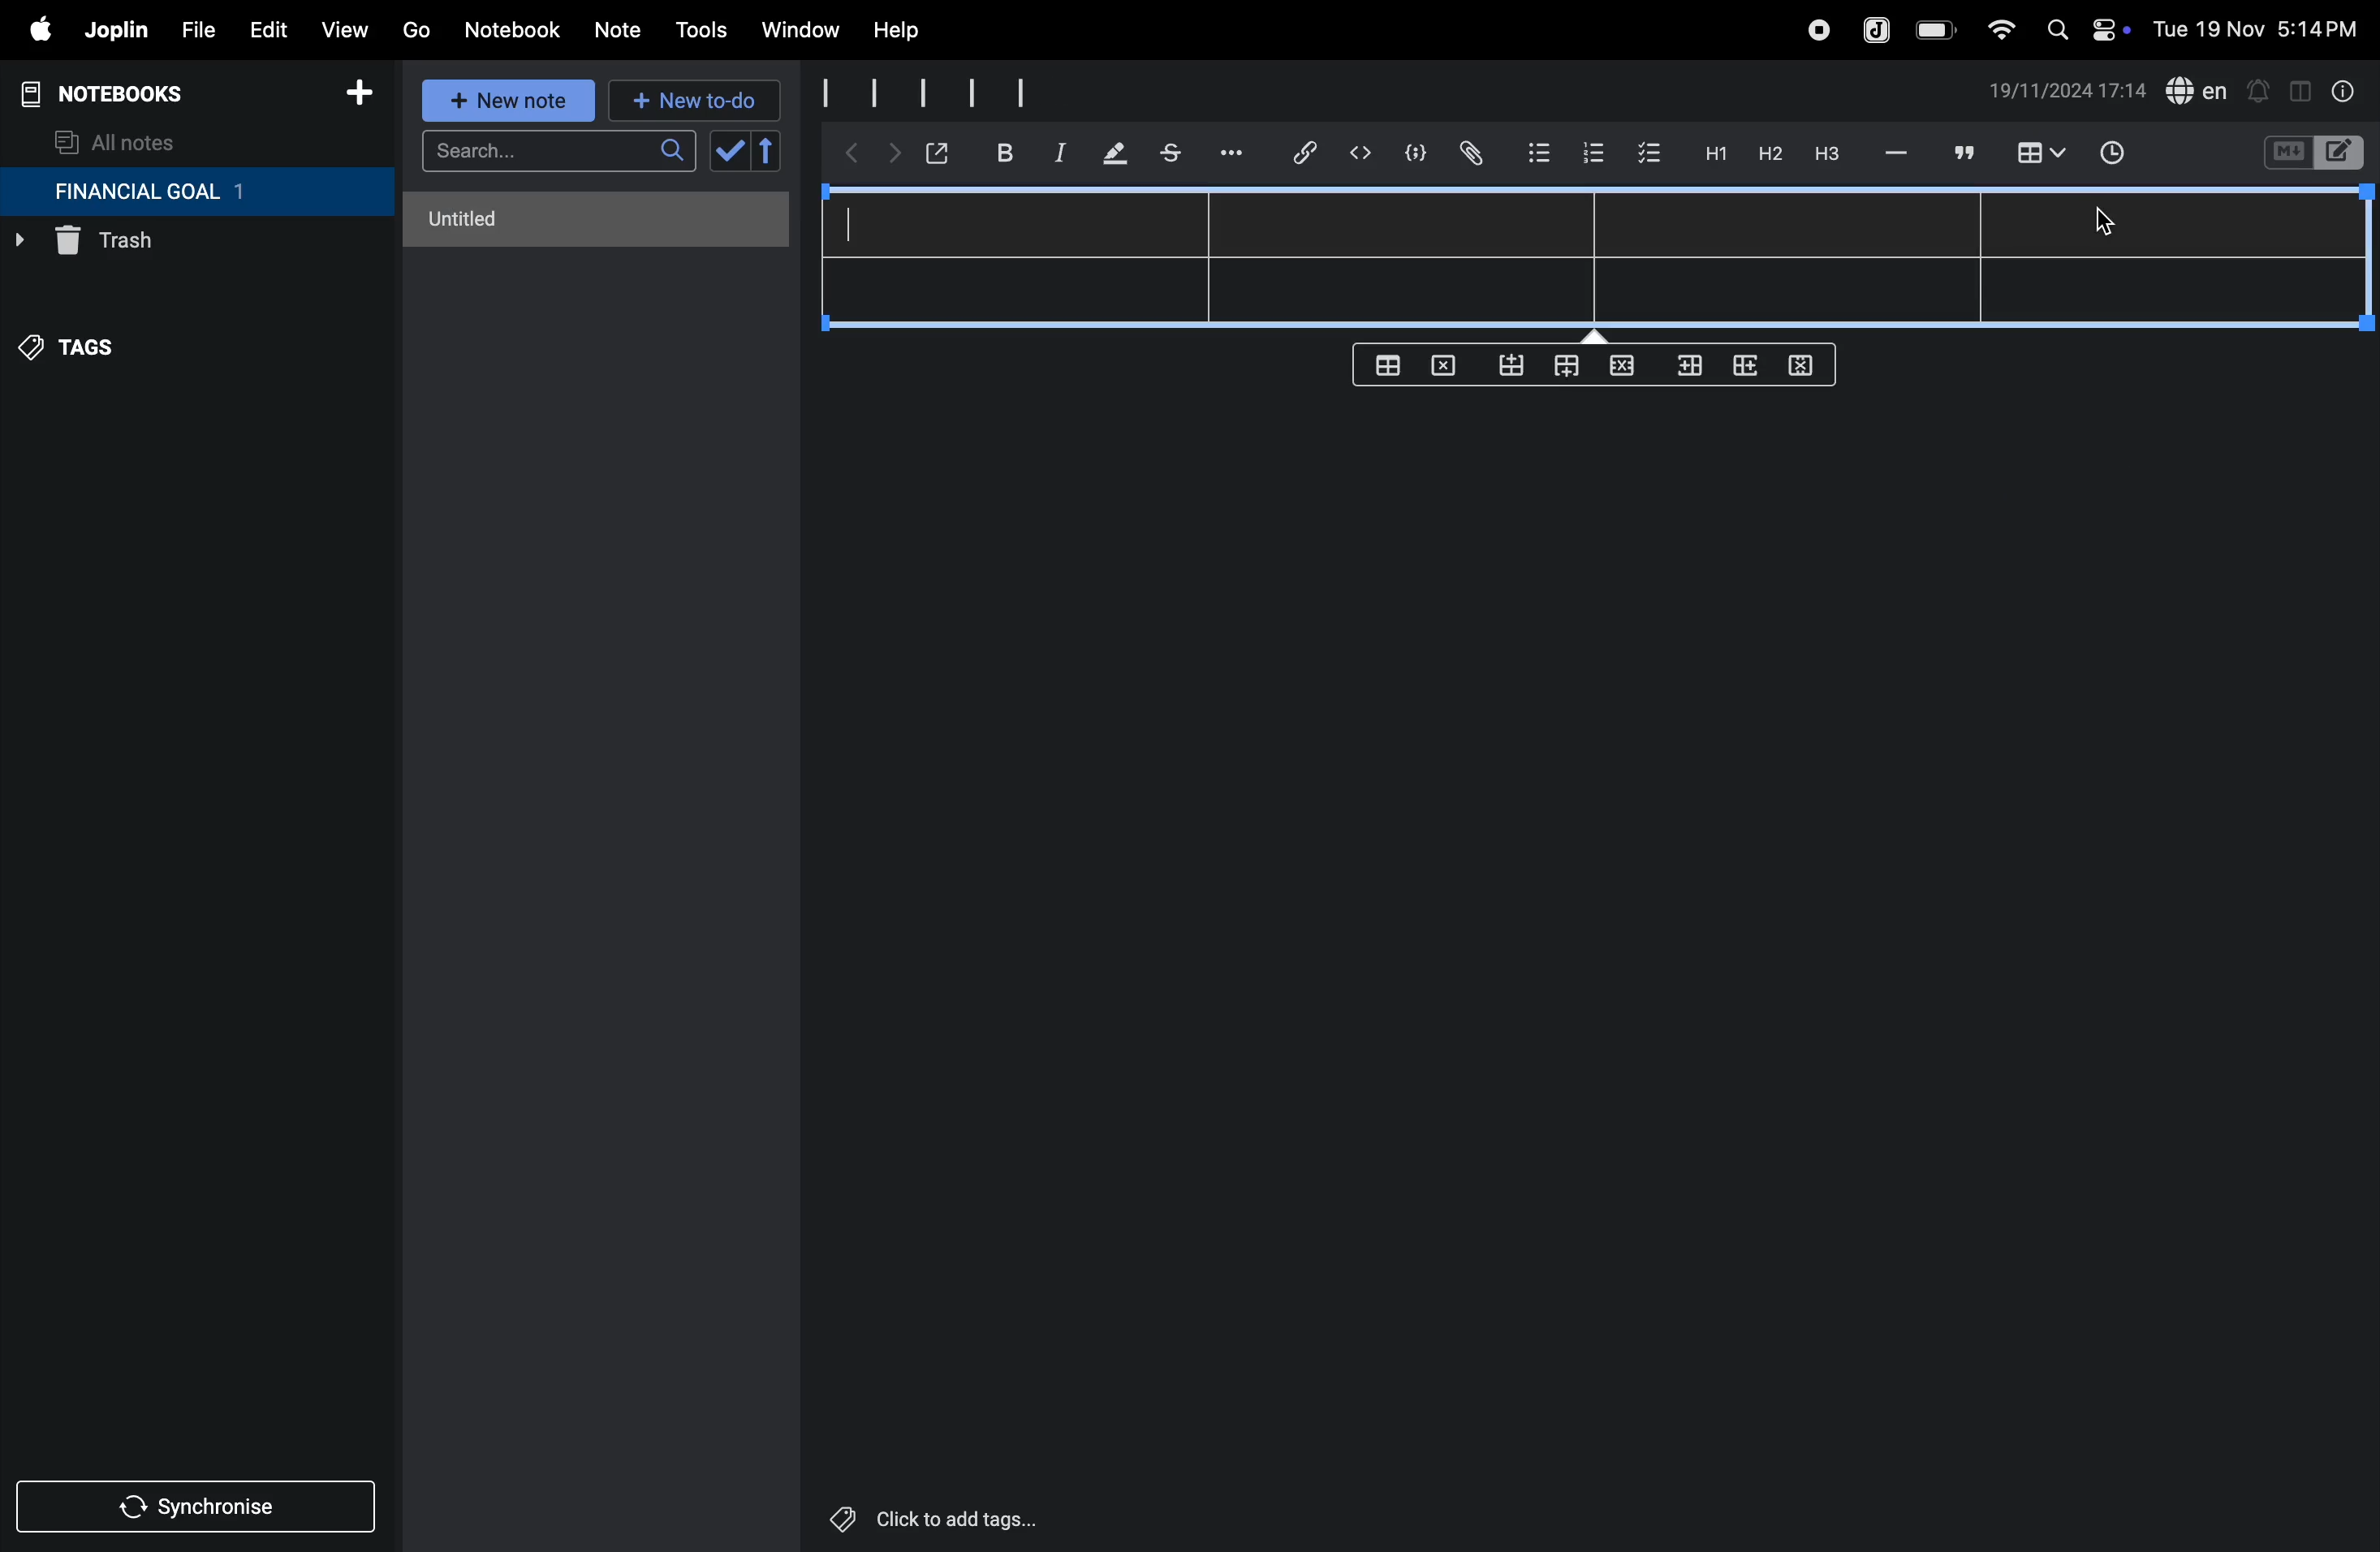 This screenshot has width=2380, height=1552. I want to click on close rows, so click(1619, 369).